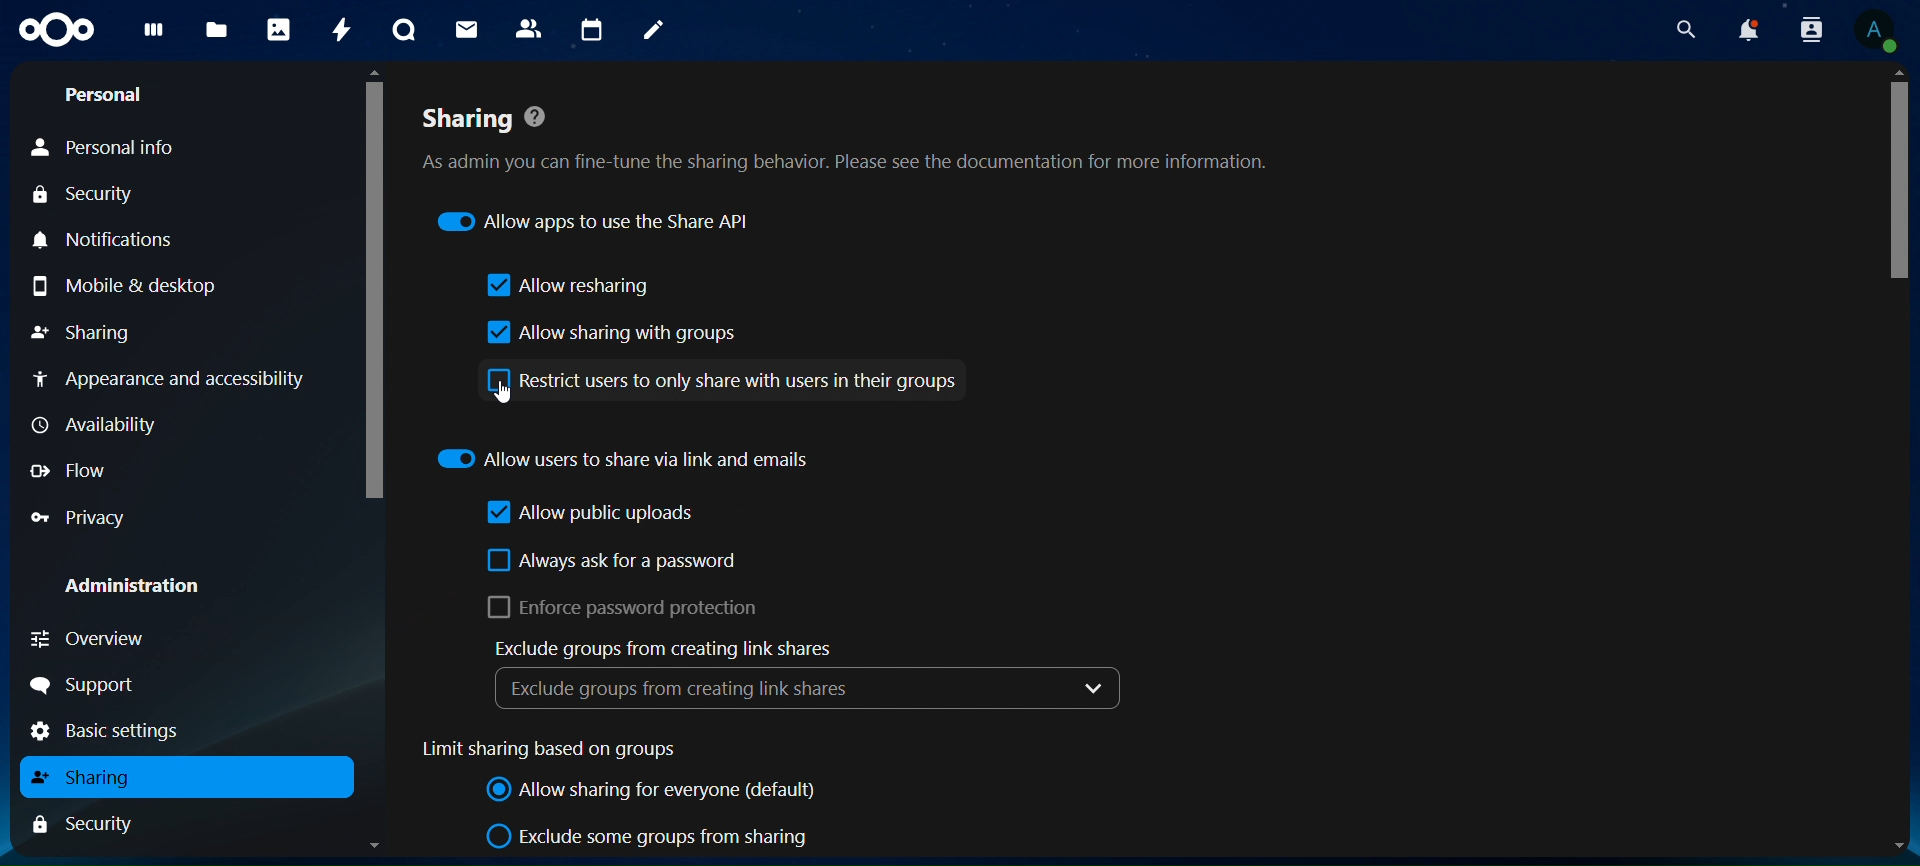 This screenshot has height=866, width=1920. I want to click on overview, so click(109, 640).